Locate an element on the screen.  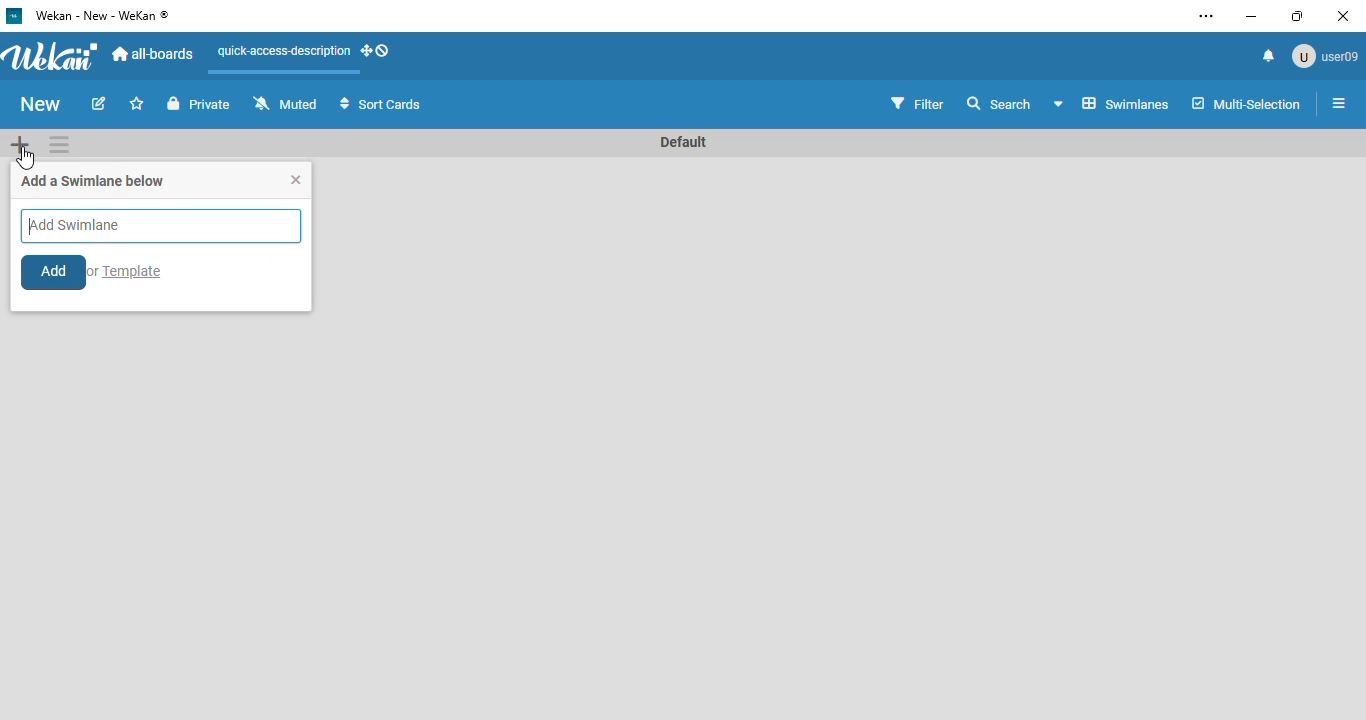
filter is located at coordinates (917, 102).